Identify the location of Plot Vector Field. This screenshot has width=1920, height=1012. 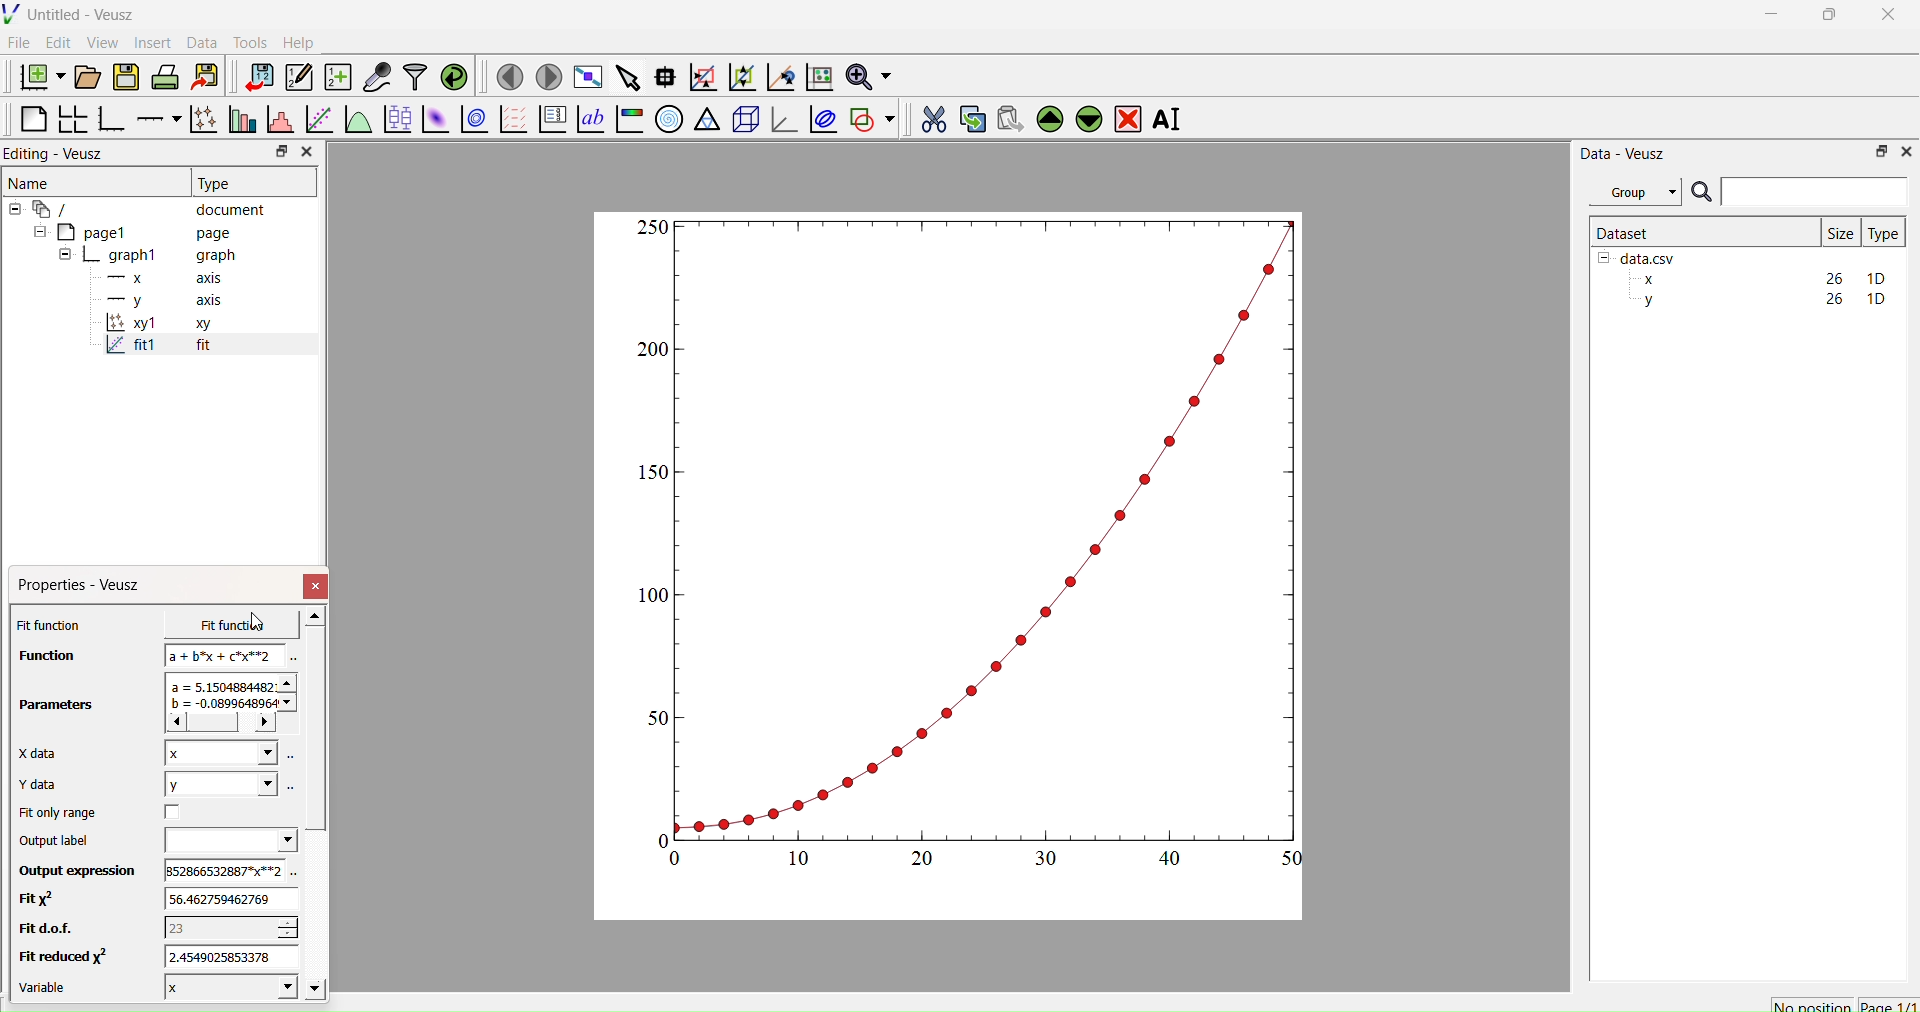
(513, 121).